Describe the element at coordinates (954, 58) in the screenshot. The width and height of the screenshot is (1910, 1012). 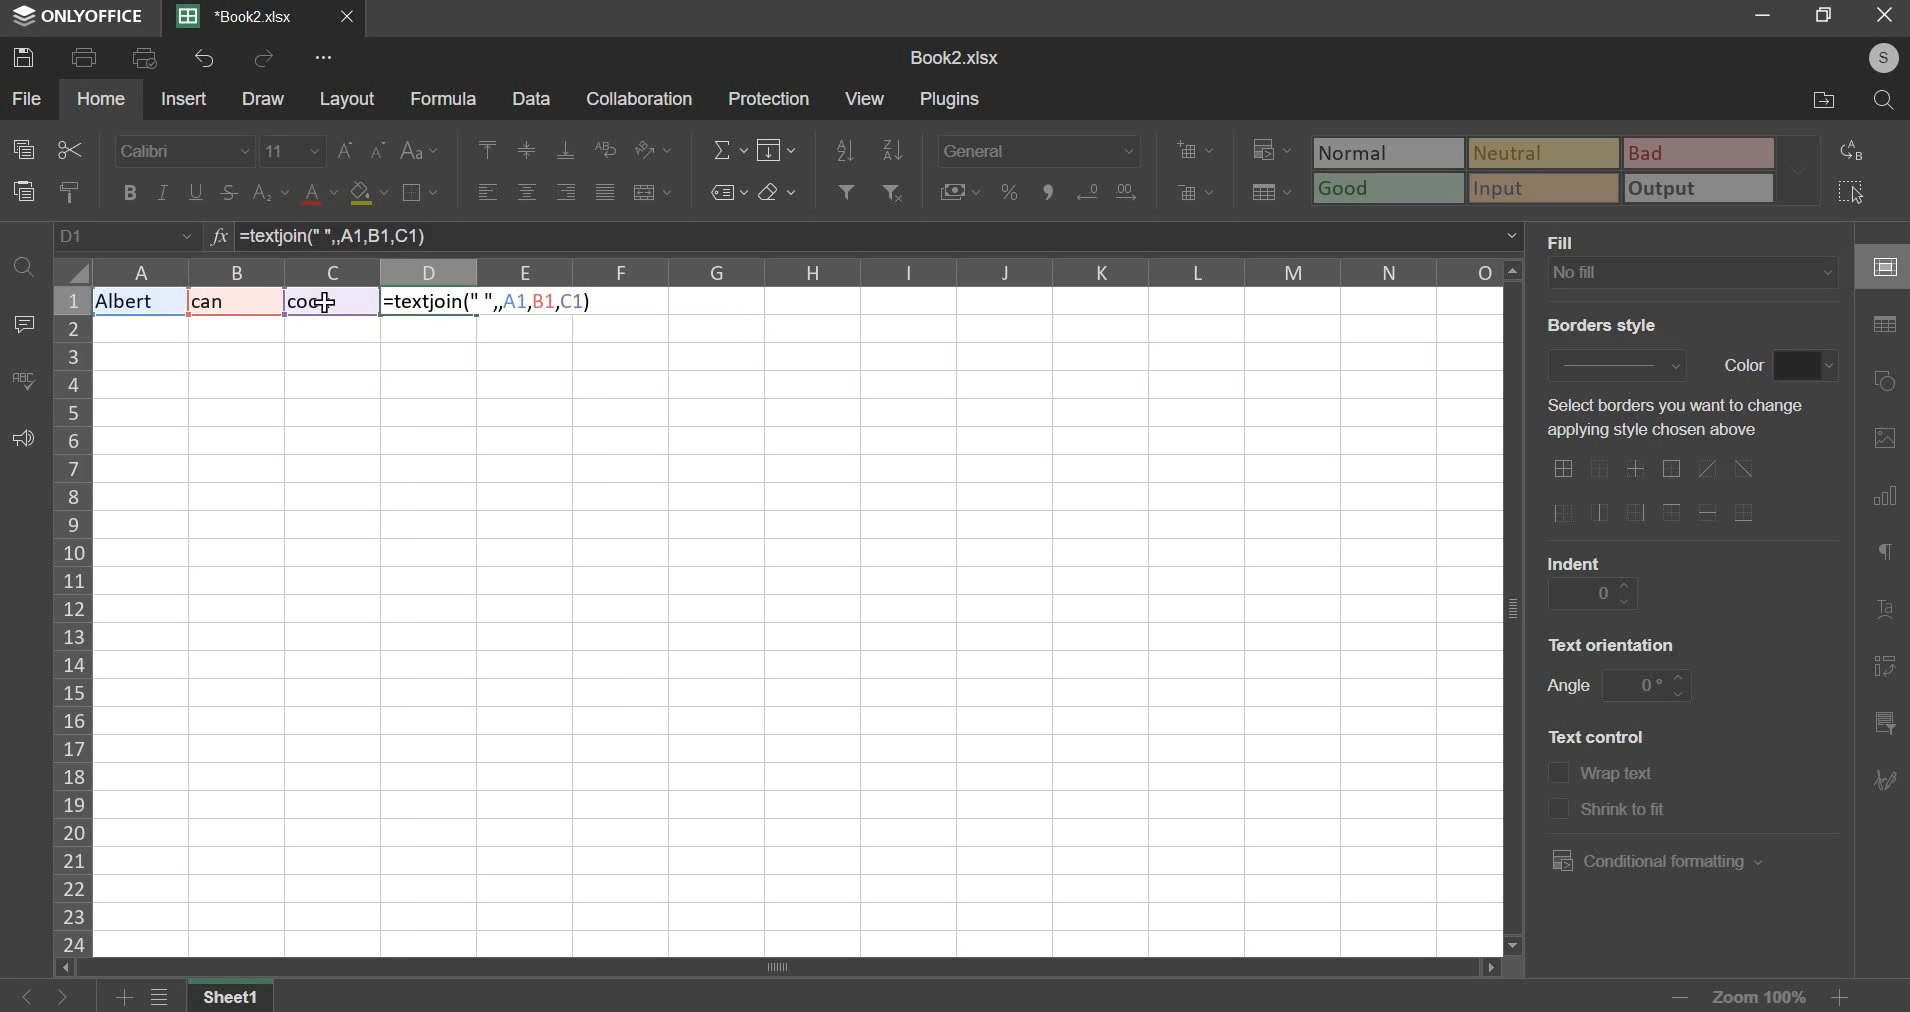
I see `spreadsheet name` at that location.